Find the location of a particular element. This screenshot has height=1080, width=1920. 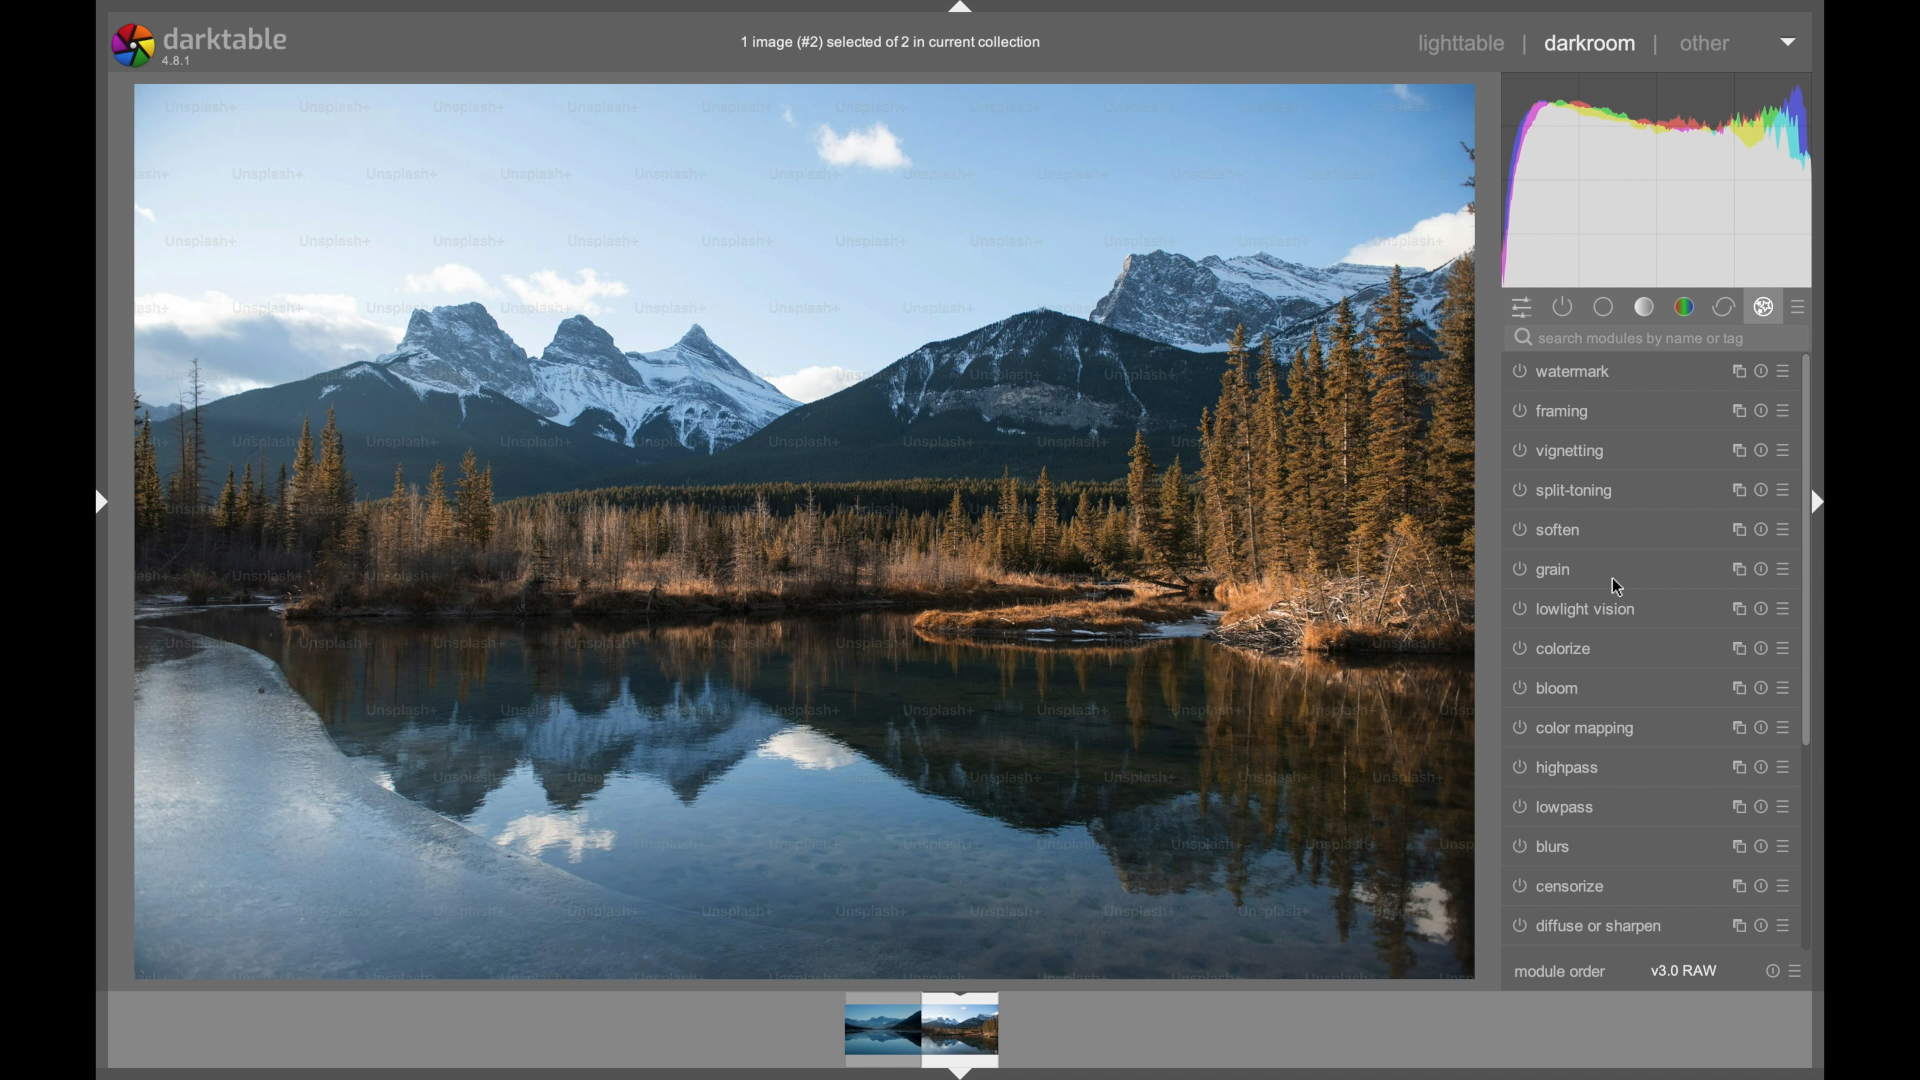

instance is located at coordinates (1736, 925).